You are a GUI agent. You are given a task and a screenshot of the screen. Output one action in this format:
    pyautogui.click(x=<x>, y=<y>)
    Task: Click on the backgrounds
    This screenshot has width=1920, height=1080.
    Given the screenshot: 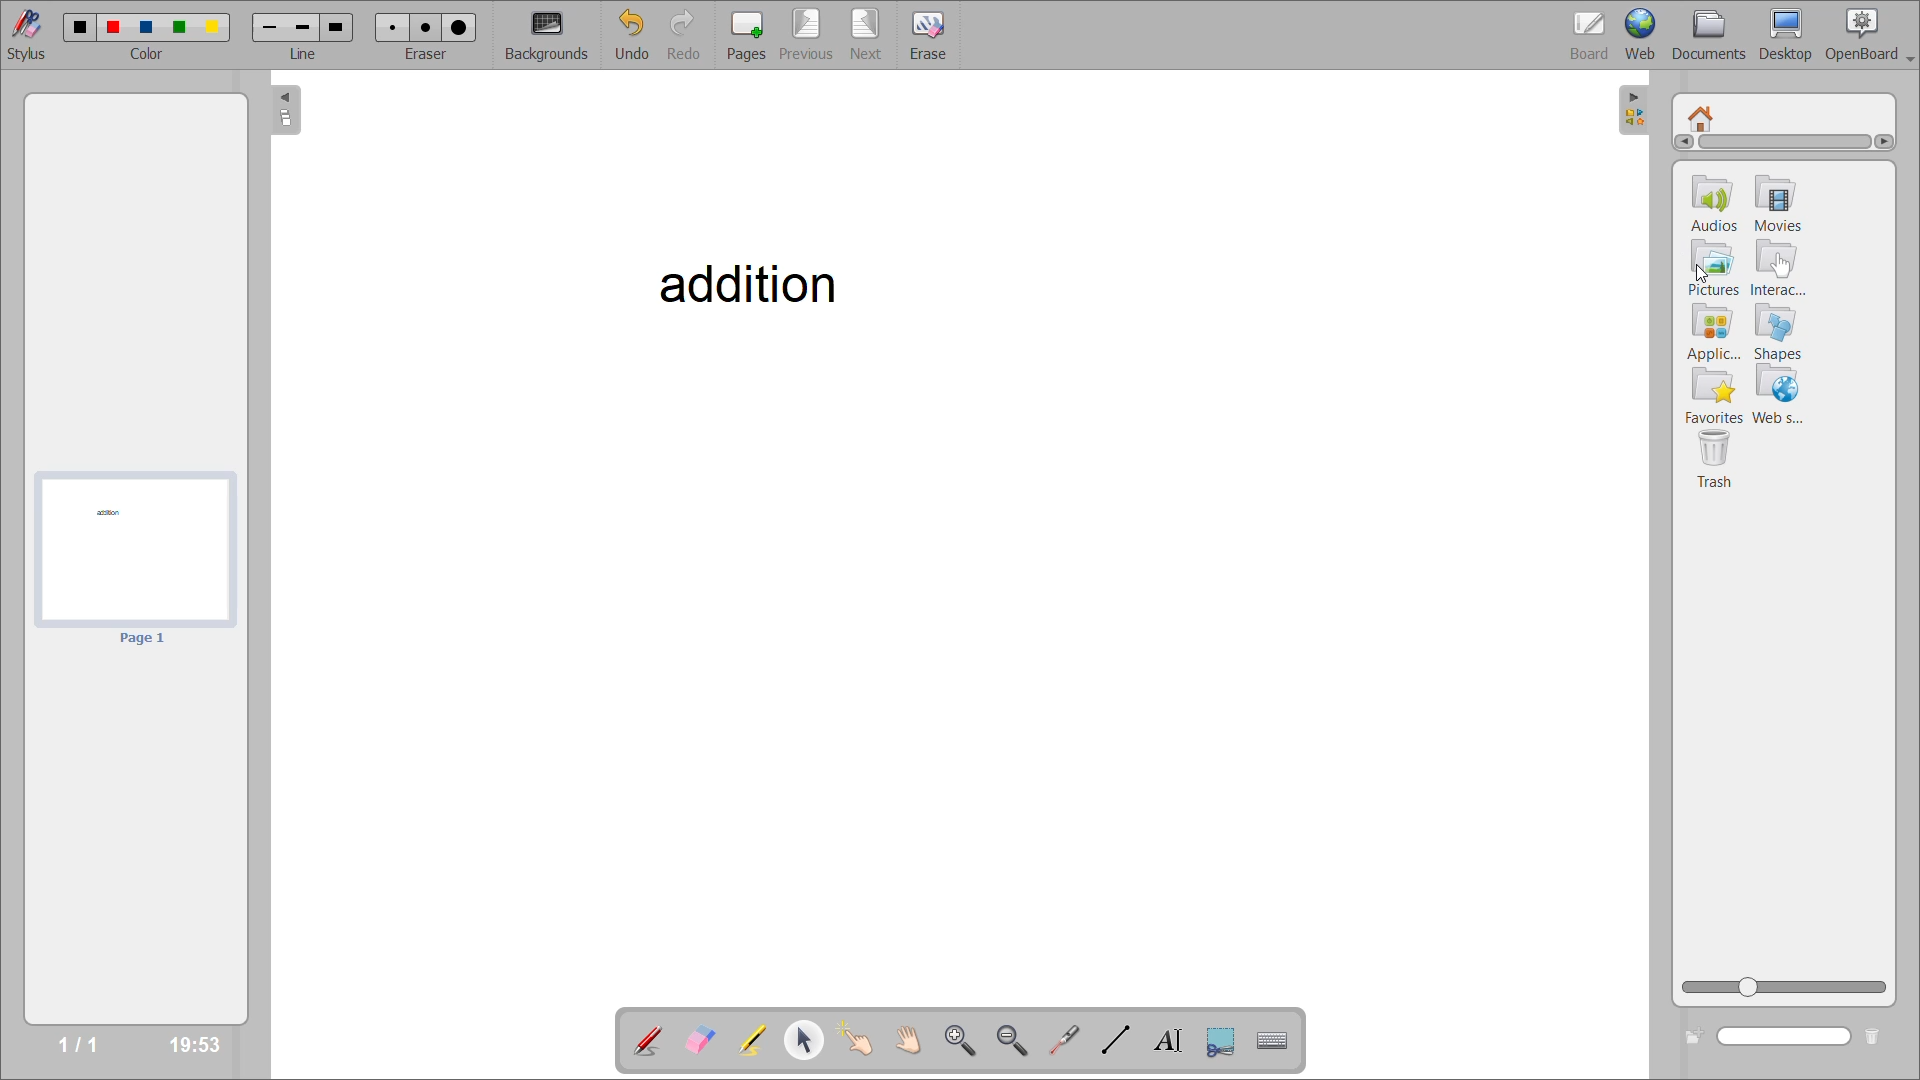 What is the action you would take?
    pyautogui.click(x=555, y=35)
    